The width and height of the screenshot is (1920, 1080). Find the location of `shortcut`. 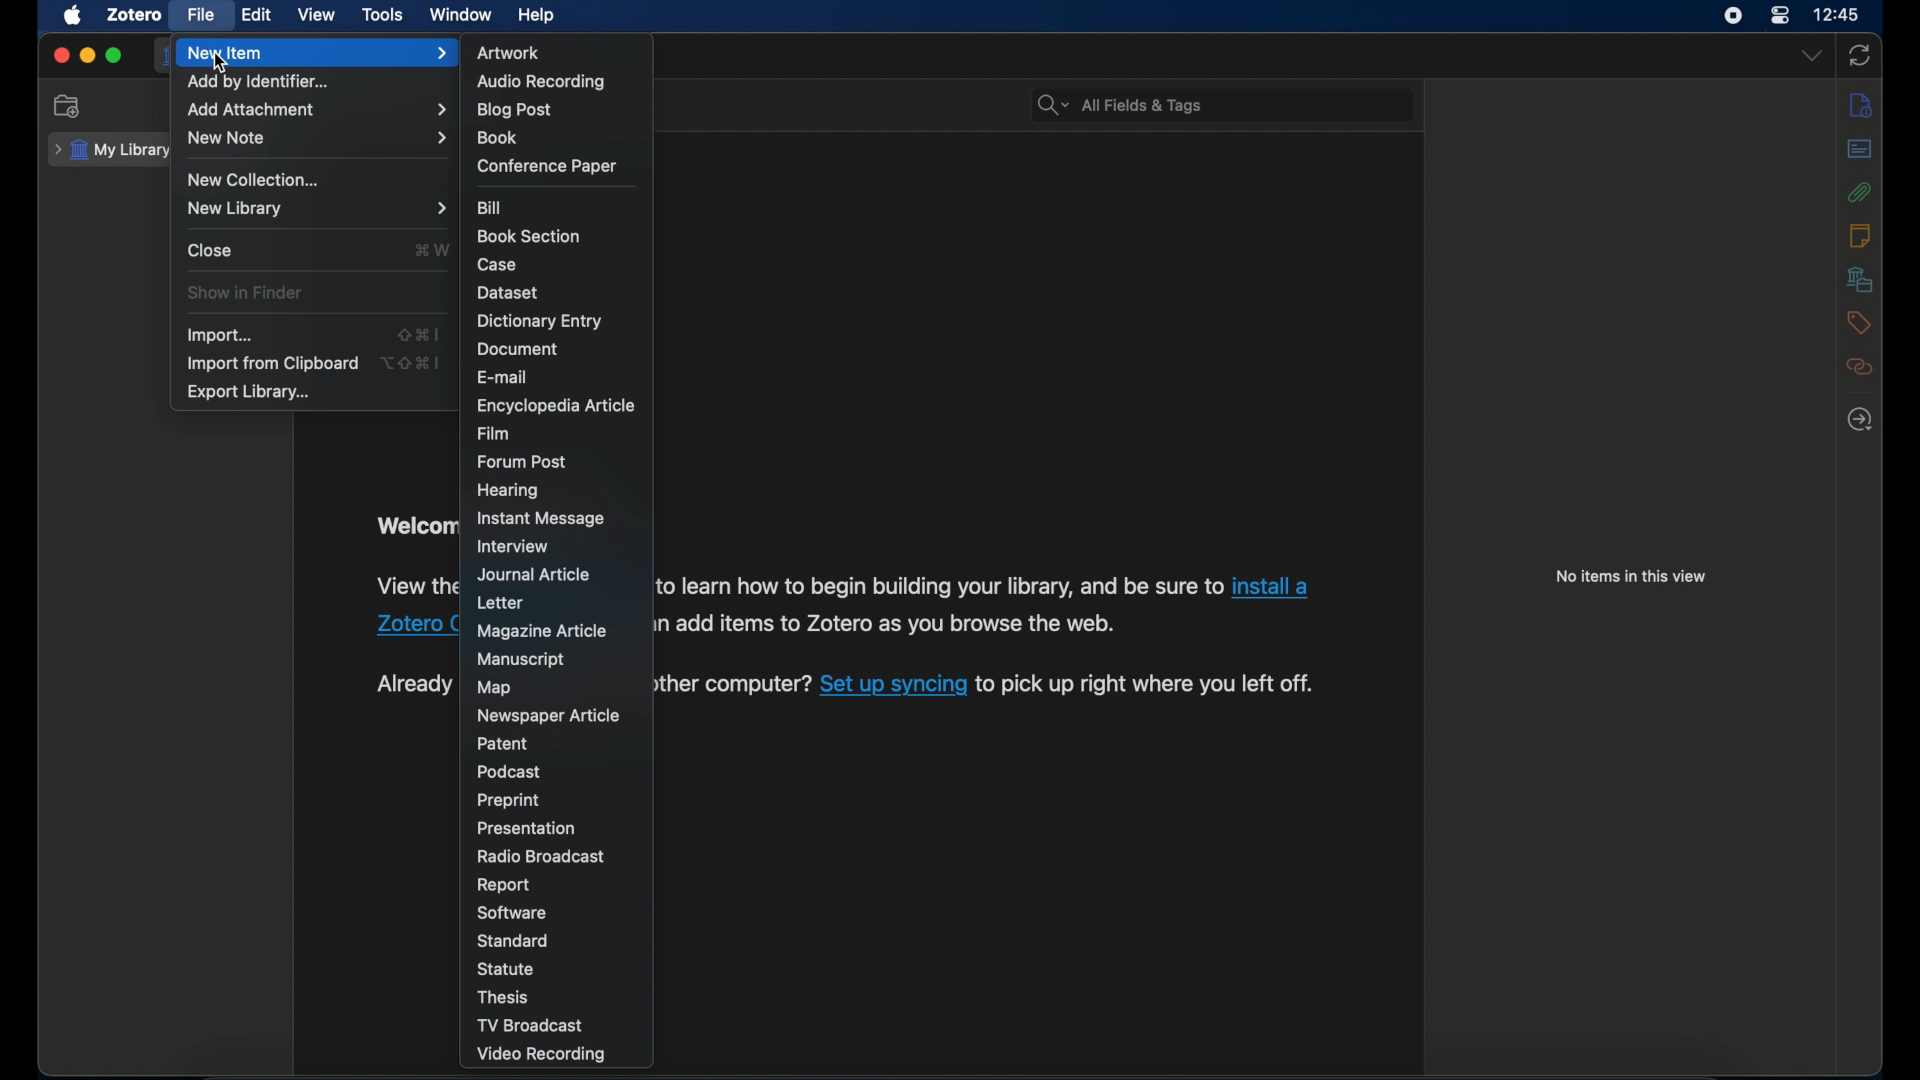

shortcut is located at coordinates (410, 362).